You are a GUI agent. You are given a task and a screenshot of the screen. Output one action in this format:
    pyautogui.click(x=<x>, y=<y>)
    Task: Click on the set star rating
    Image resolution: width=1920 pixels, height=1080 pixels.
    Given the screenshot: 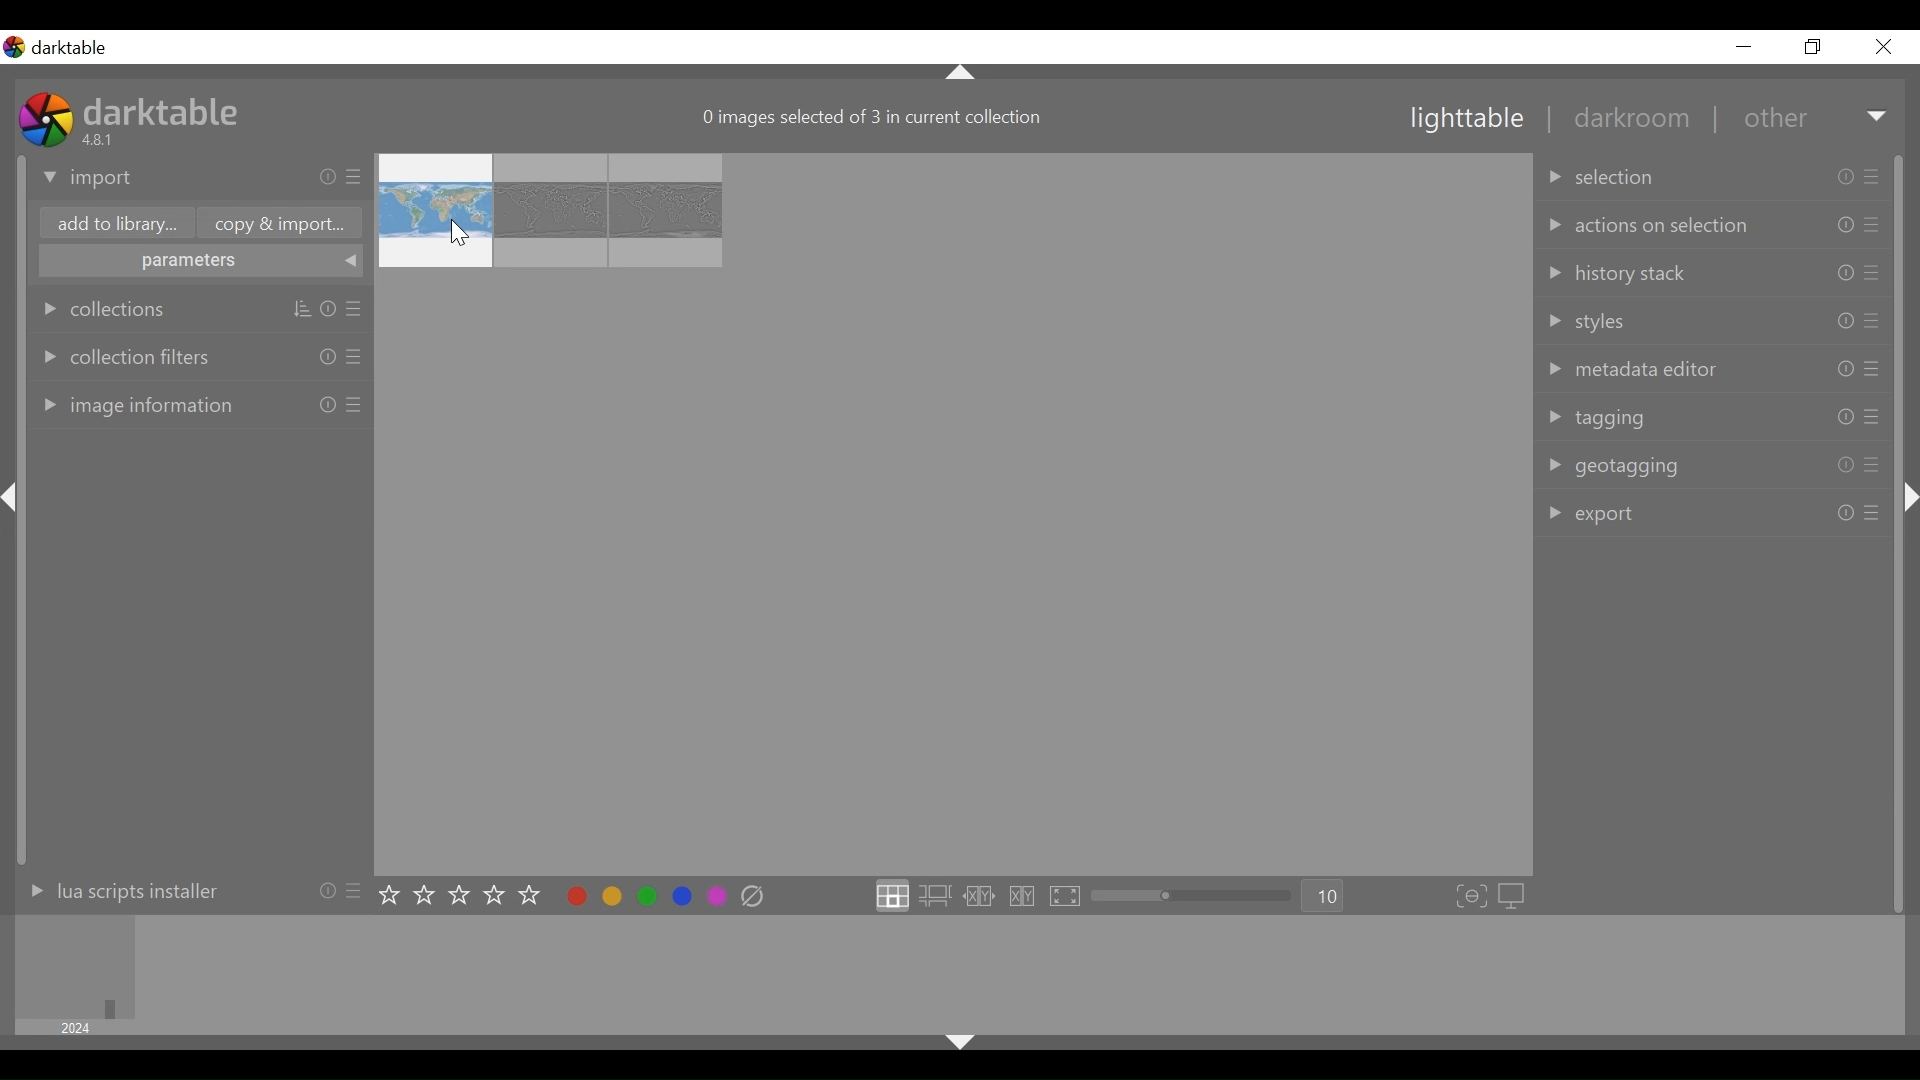 What is the action you would take?
    pyautogui.click(x=463, y=896)
    